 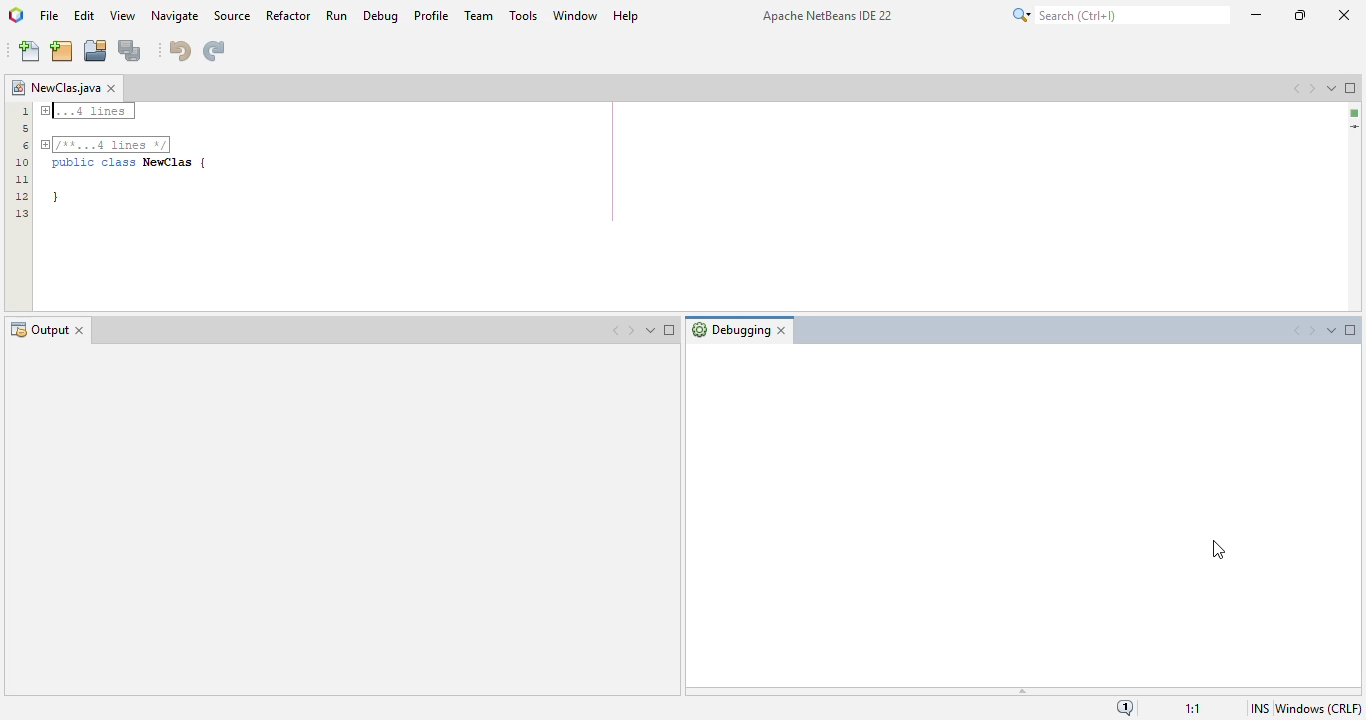 I want to click on file, so click(x=50, y=15).